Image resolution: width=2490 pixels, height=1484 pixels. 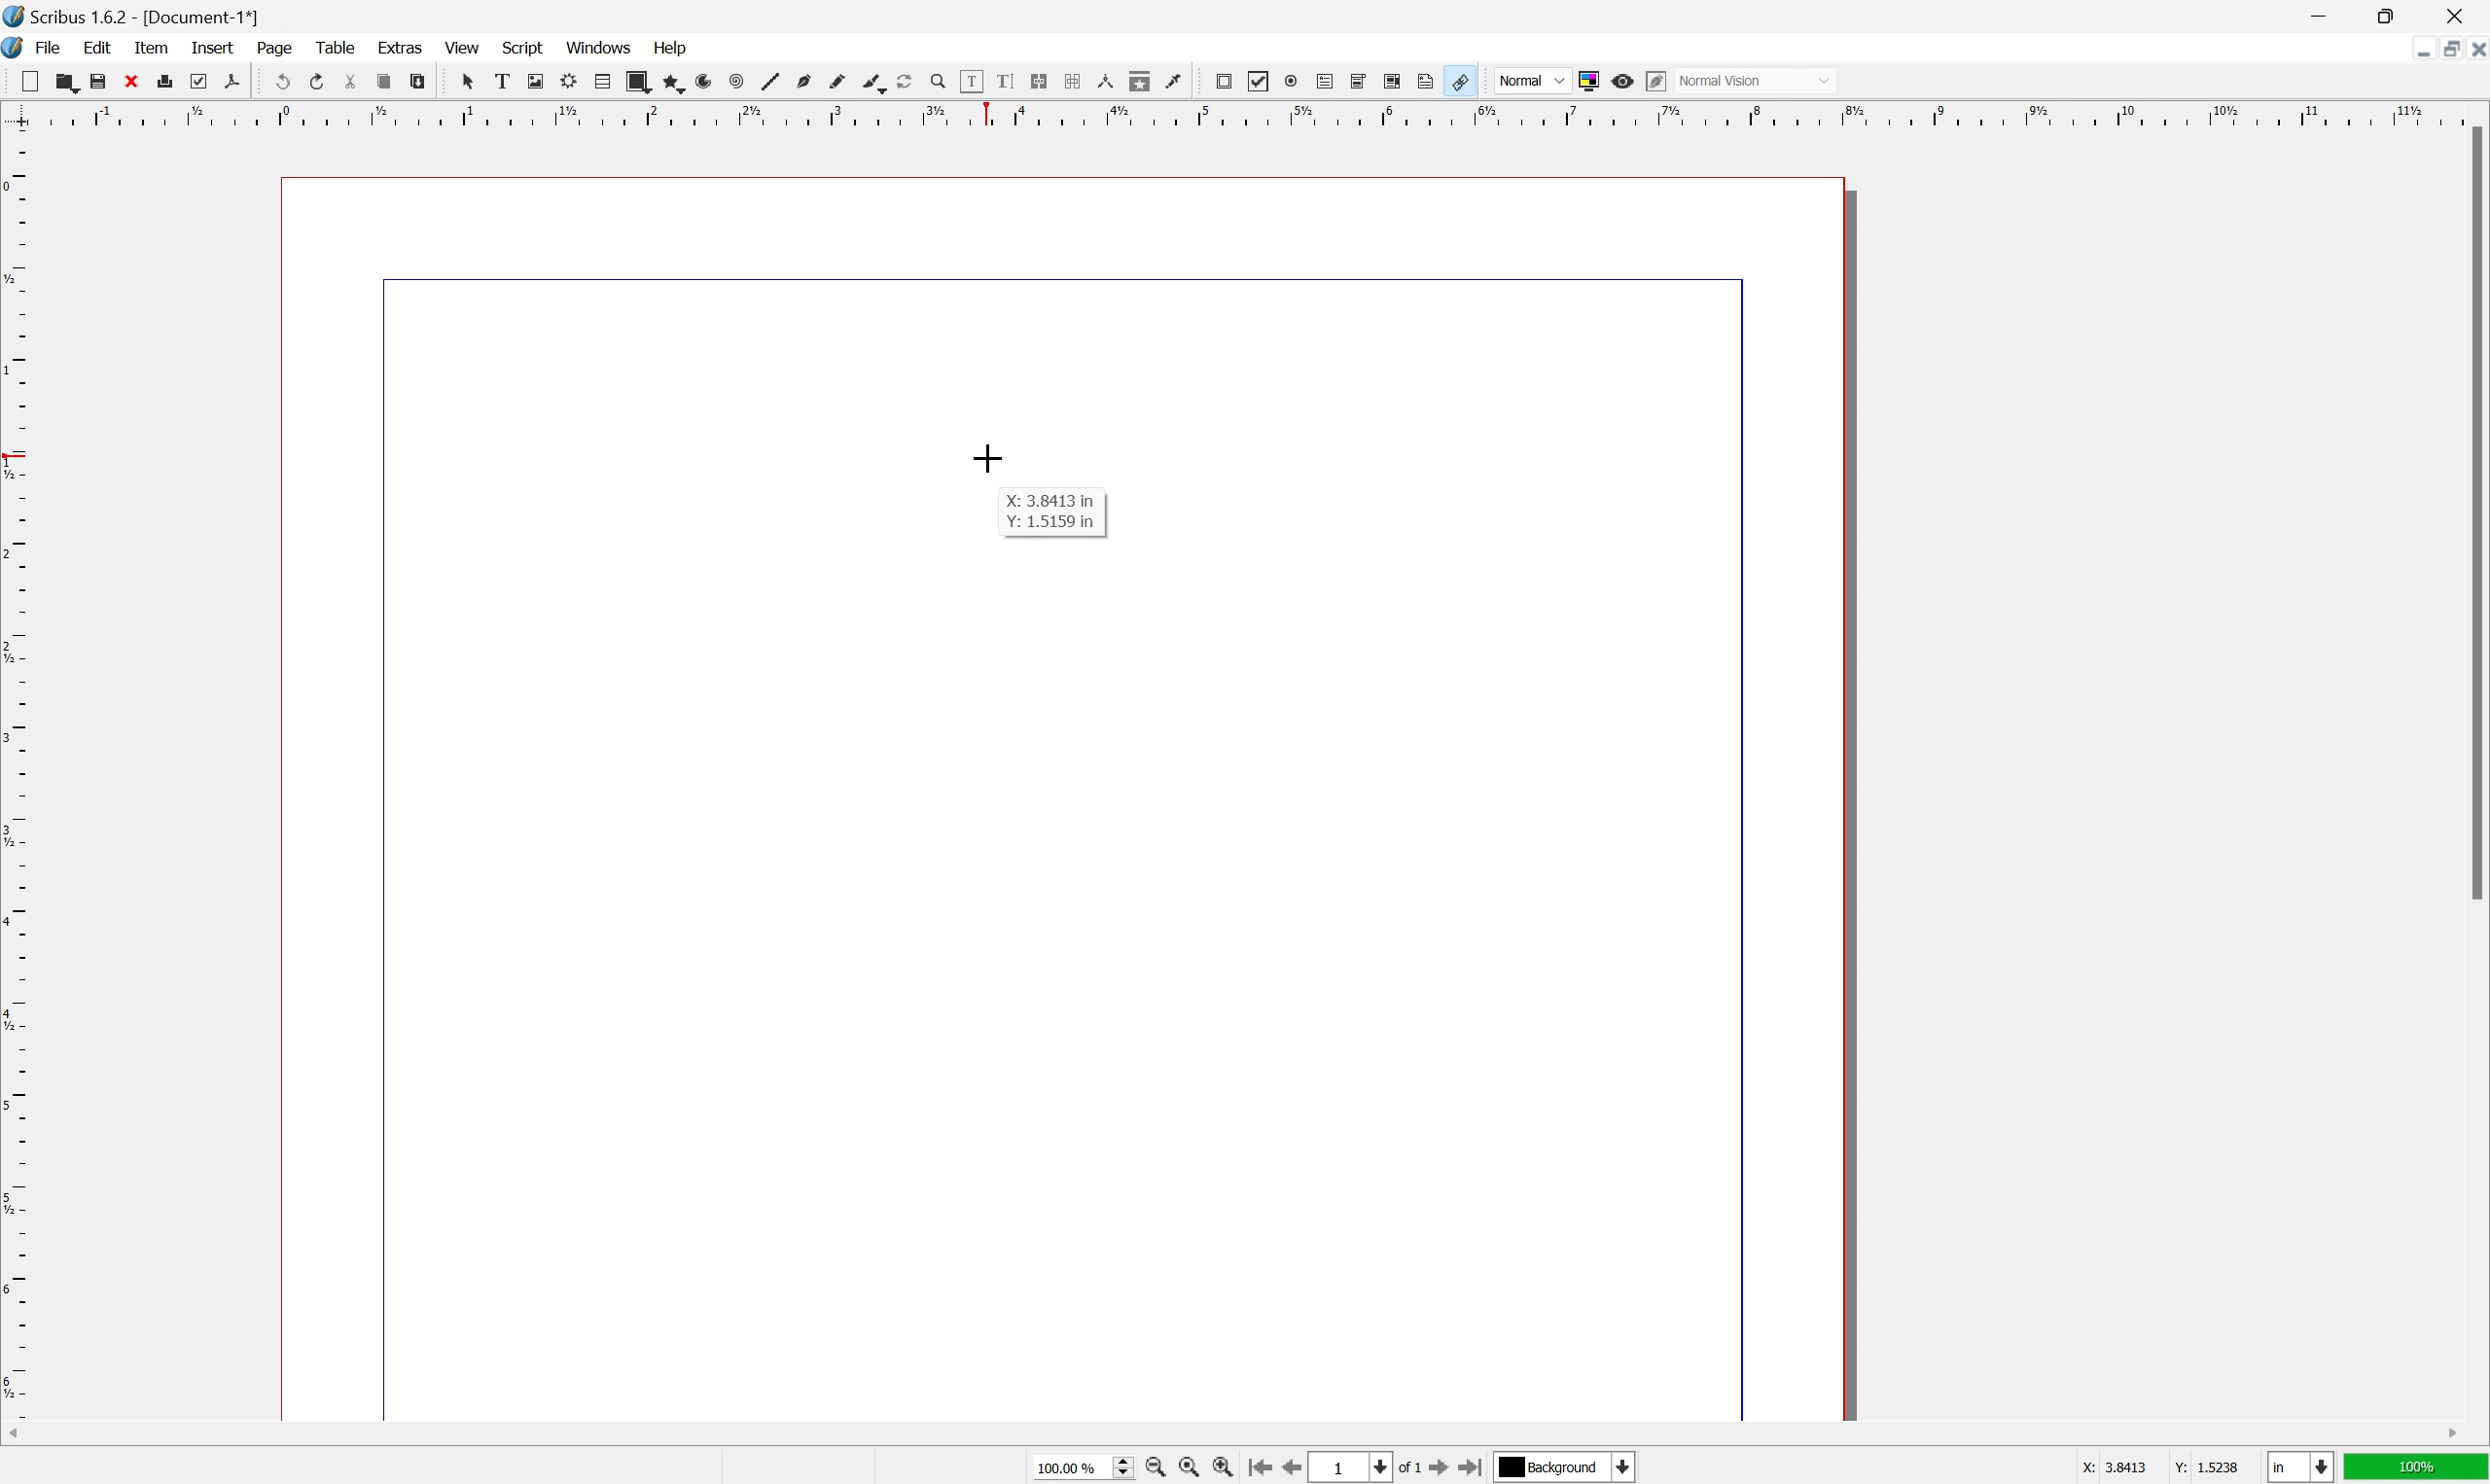 What do you see at coordinates (1222, 1467) in the screenshot?
I see `zoom in` at bounding box center [1222, 1467].